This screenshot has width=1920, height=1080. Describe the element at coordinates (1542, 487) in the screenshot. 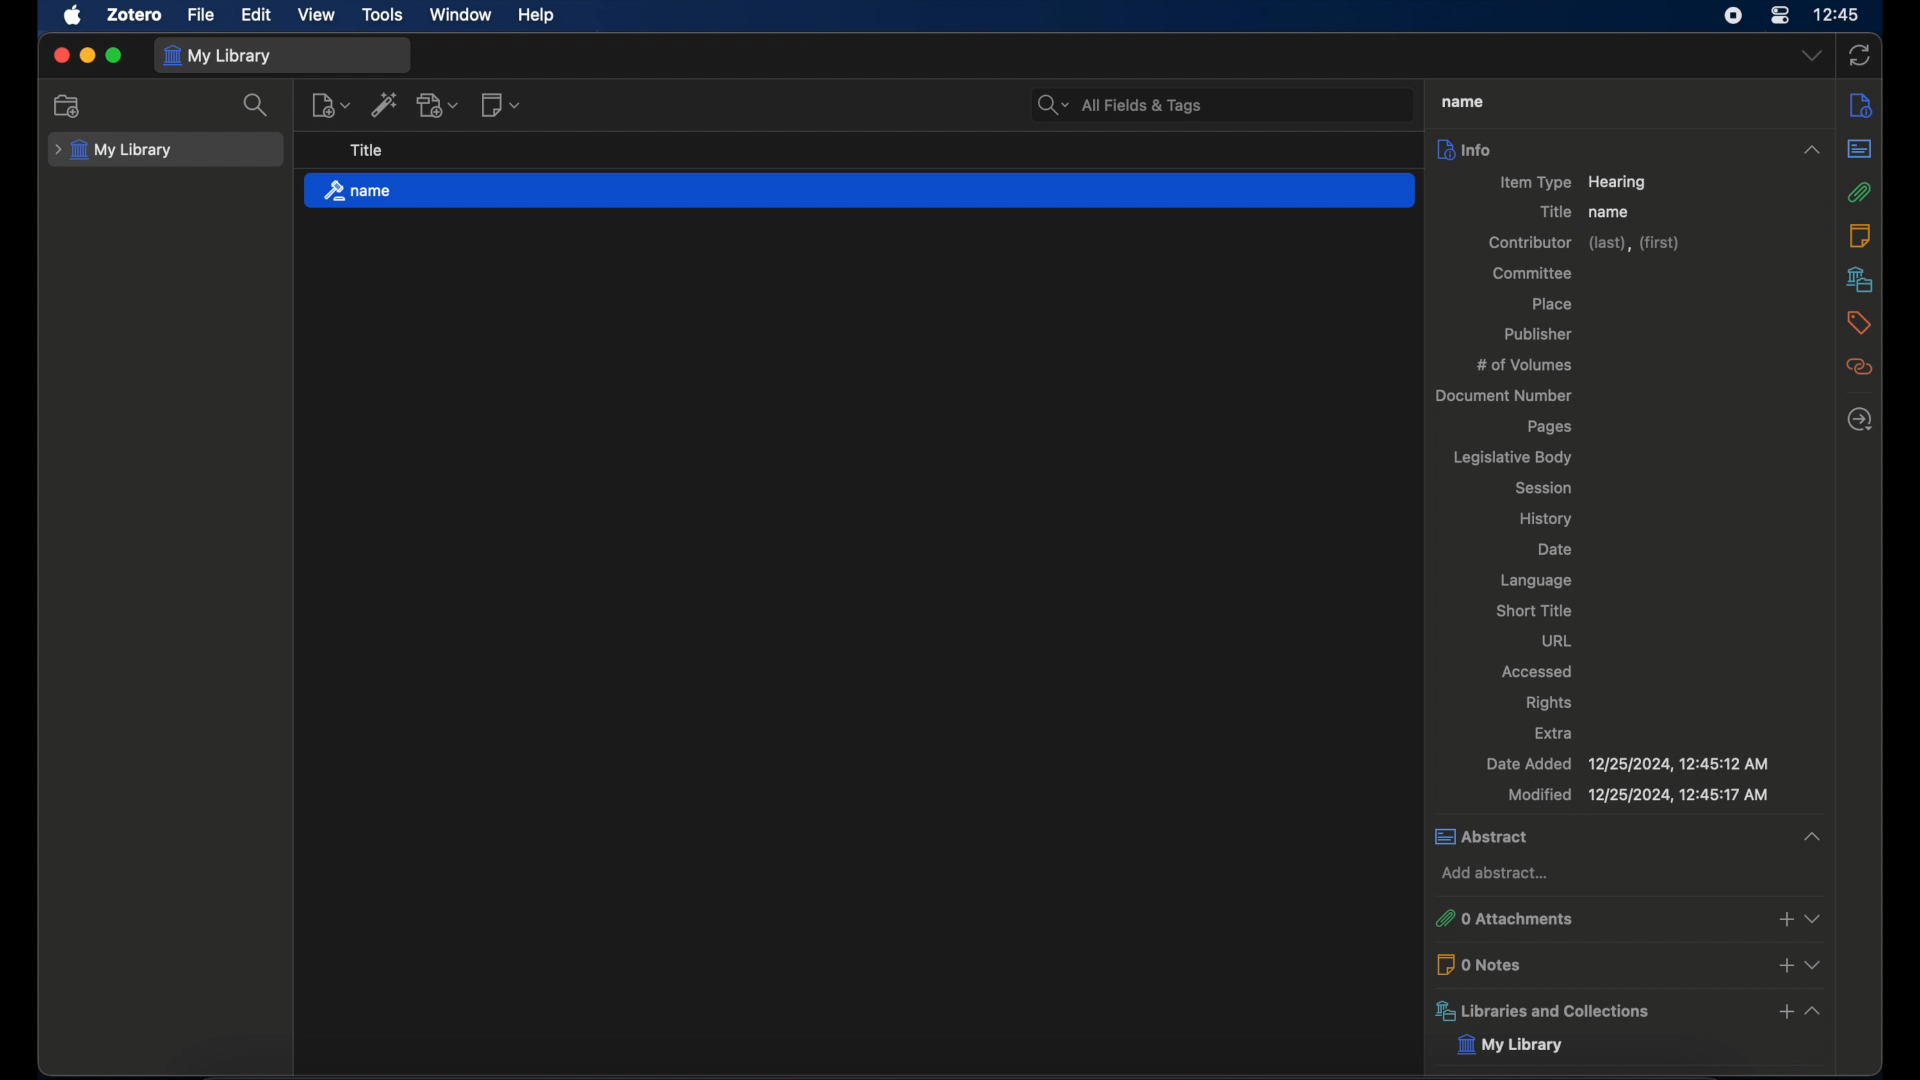

I see `session` at that location.